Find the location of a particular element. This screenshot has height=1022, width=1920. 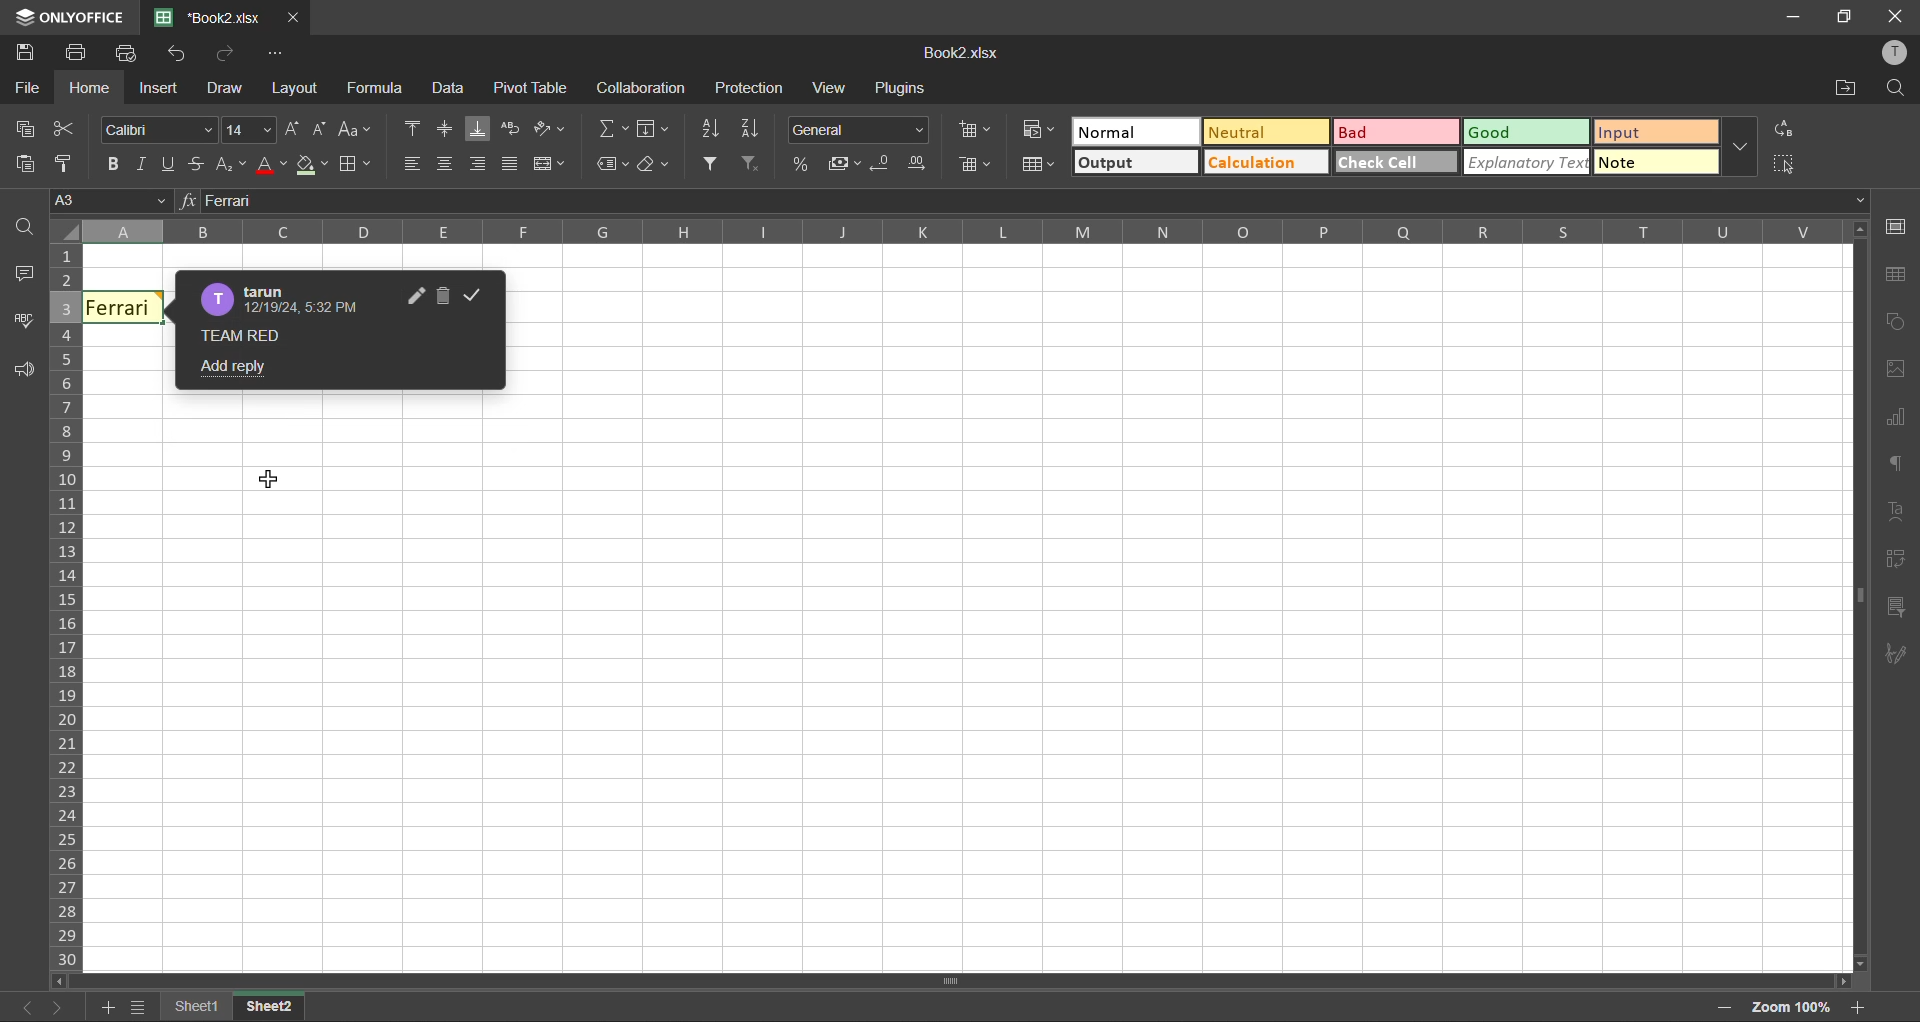

summation is located at coordinates (611, 128).